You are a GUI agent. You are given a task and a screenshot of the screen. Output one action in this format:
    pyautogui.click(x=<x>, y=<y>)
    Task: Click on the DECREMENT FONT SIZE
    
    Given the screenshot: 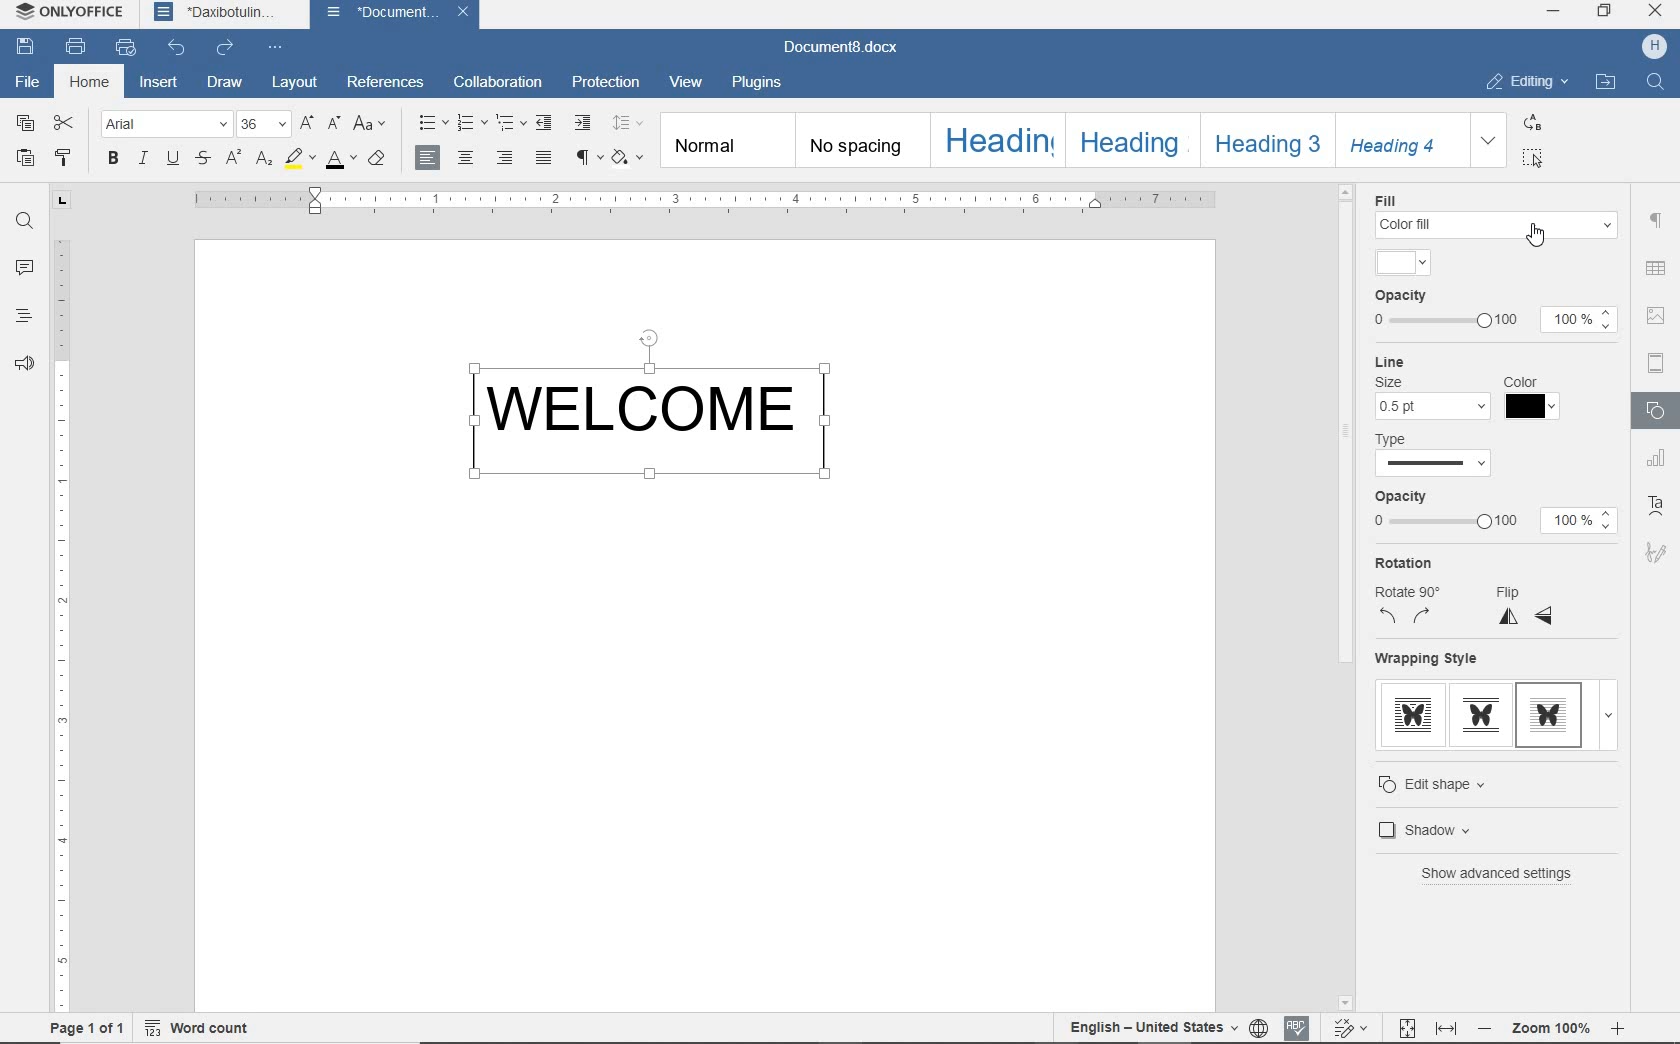 What is the action you would take?
    pyautogui.click(x=335, y=124)
    